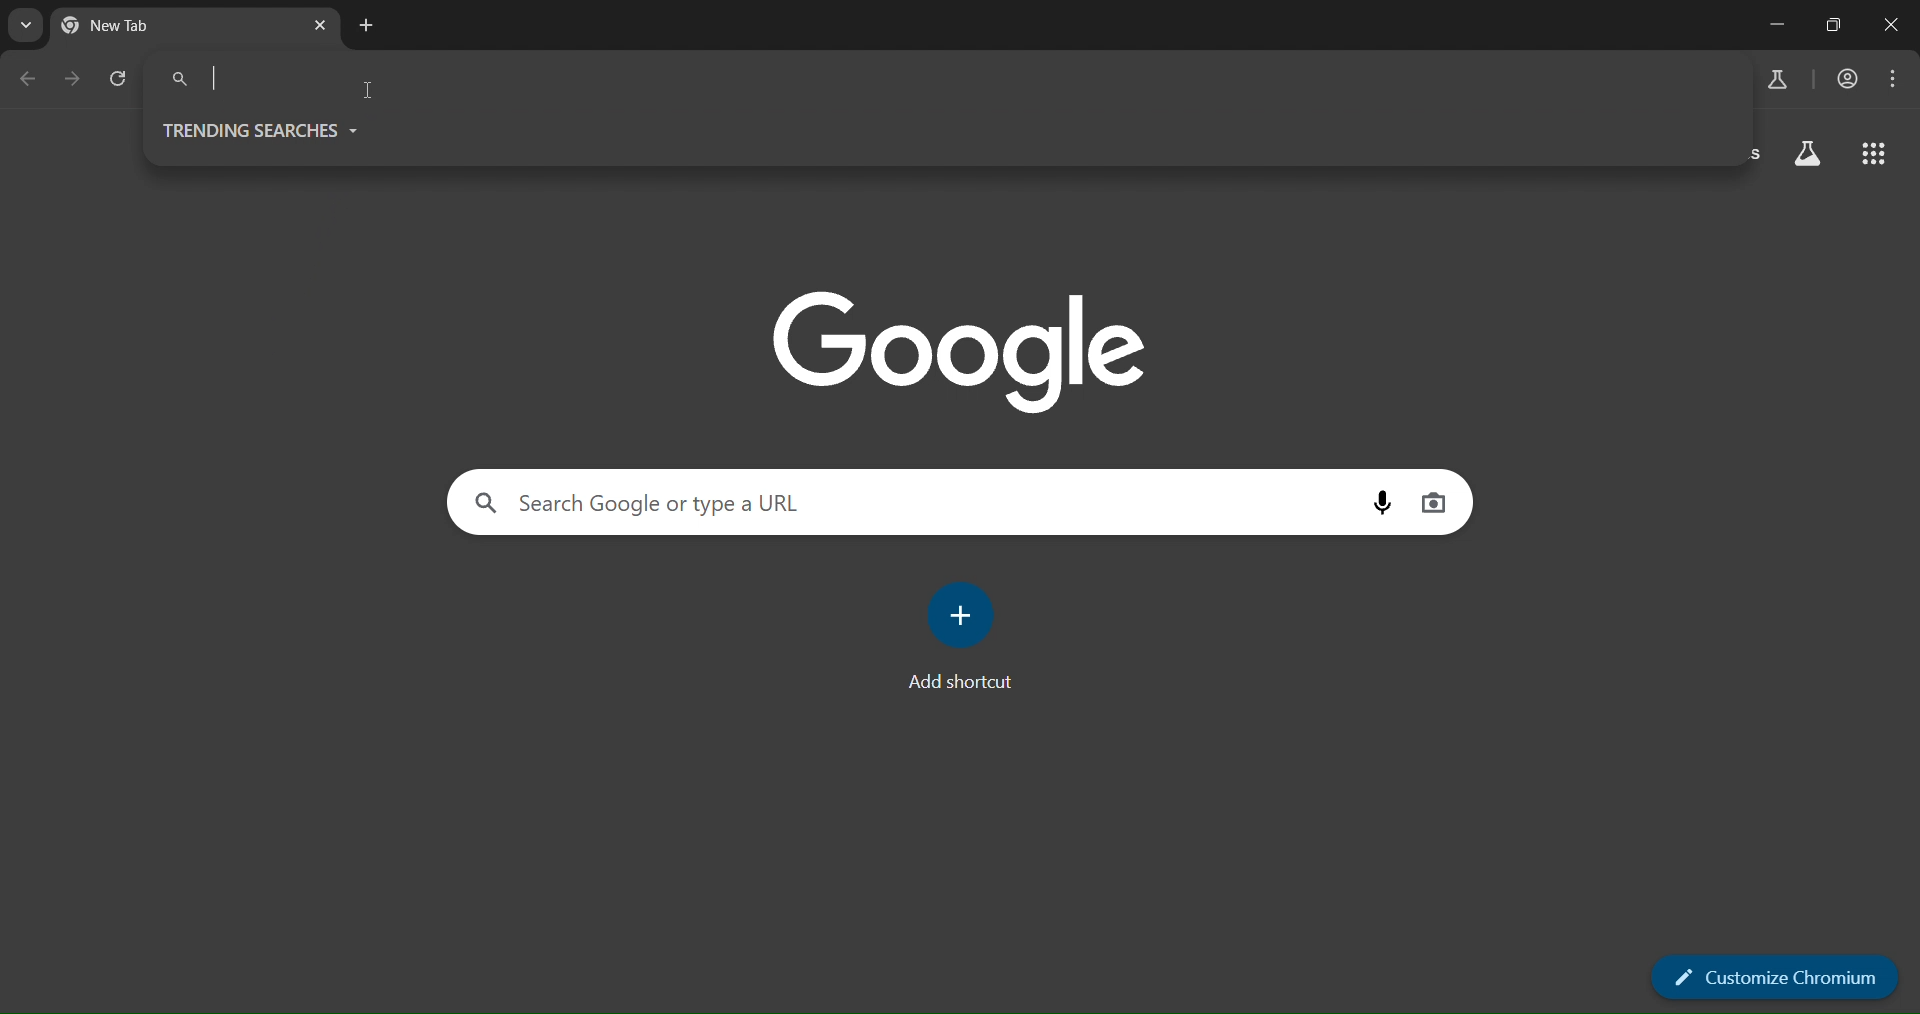 The height and width of the screenshot is (1014, 1920). What do you see at coordinates (1895, 25) in the screenshot?
I see `close` at bounding box center [1895, 25].